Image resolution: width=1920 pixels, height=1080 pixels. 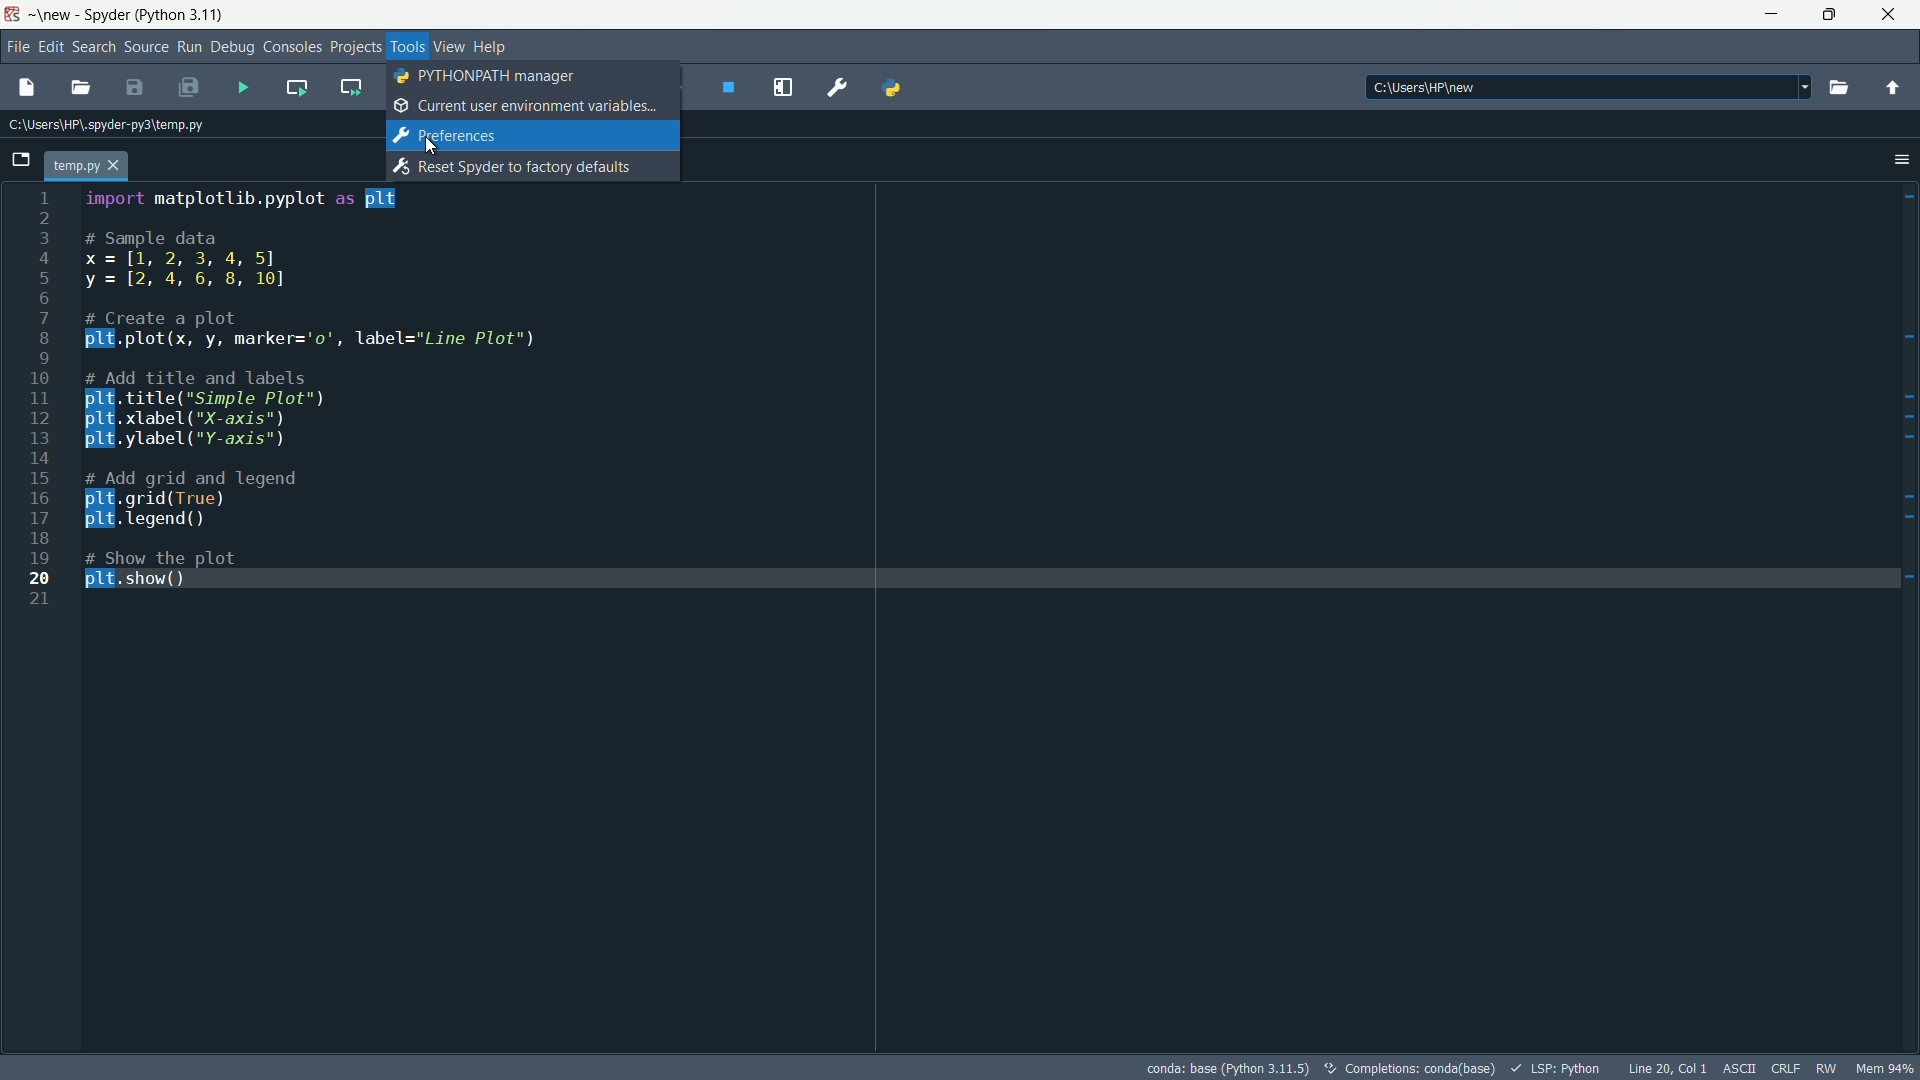 I want to click on help, so click(x=492, y=46).